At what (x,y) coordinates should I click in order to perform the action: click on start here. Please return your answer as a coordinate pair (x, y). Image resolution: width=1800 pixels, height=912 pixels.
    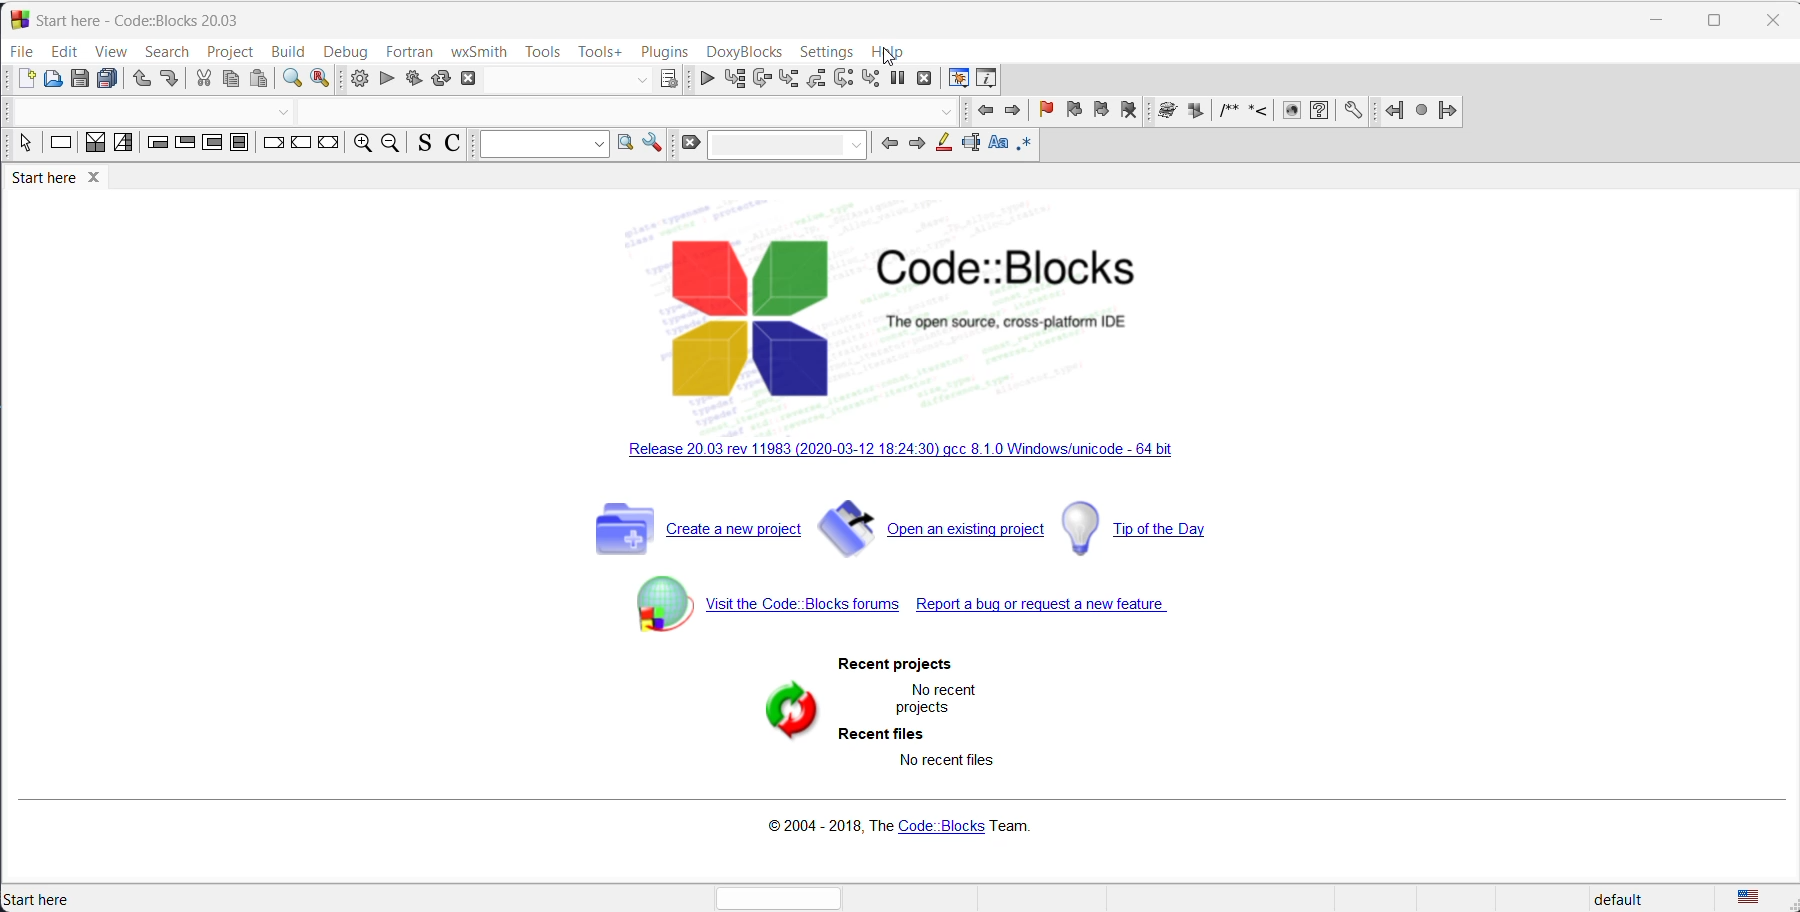
    Looking at the image, I should click on (143, 19).